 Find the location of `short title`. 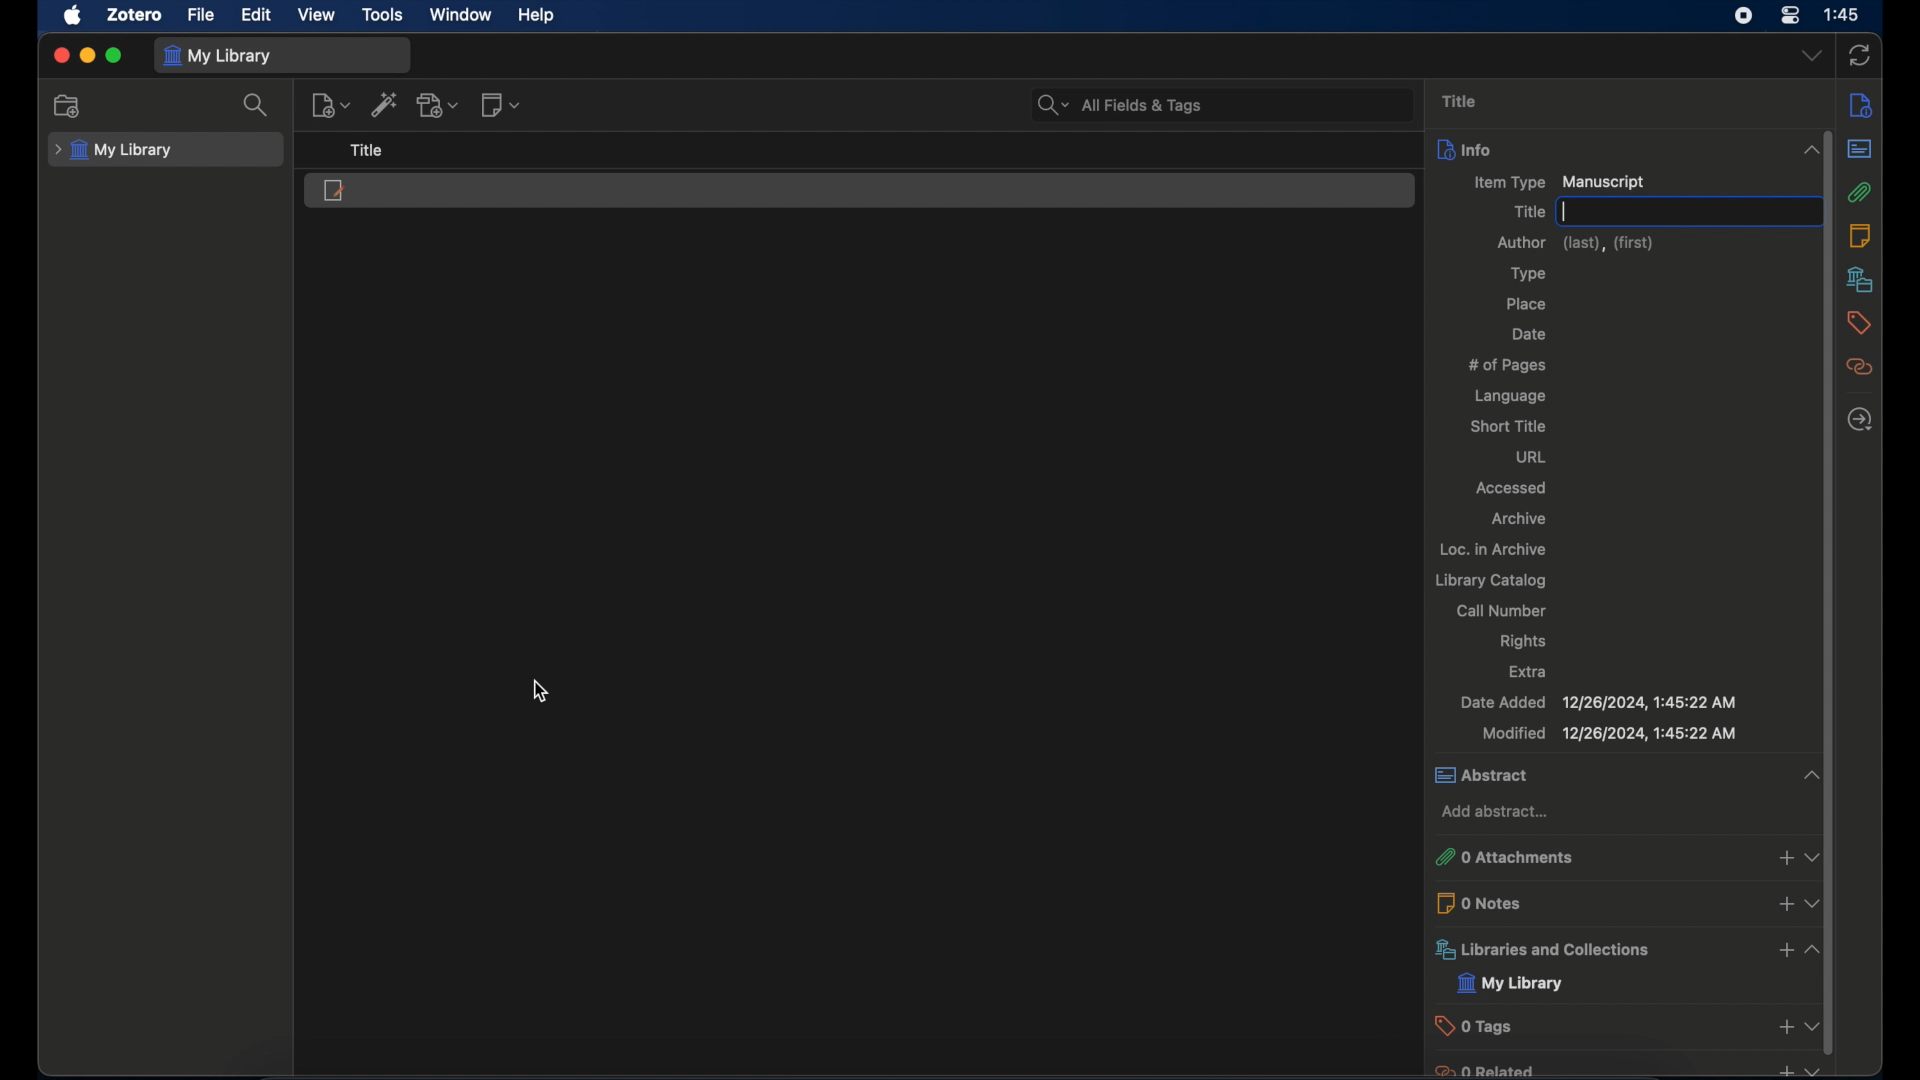

short title is located at coordinates (1507, 425).